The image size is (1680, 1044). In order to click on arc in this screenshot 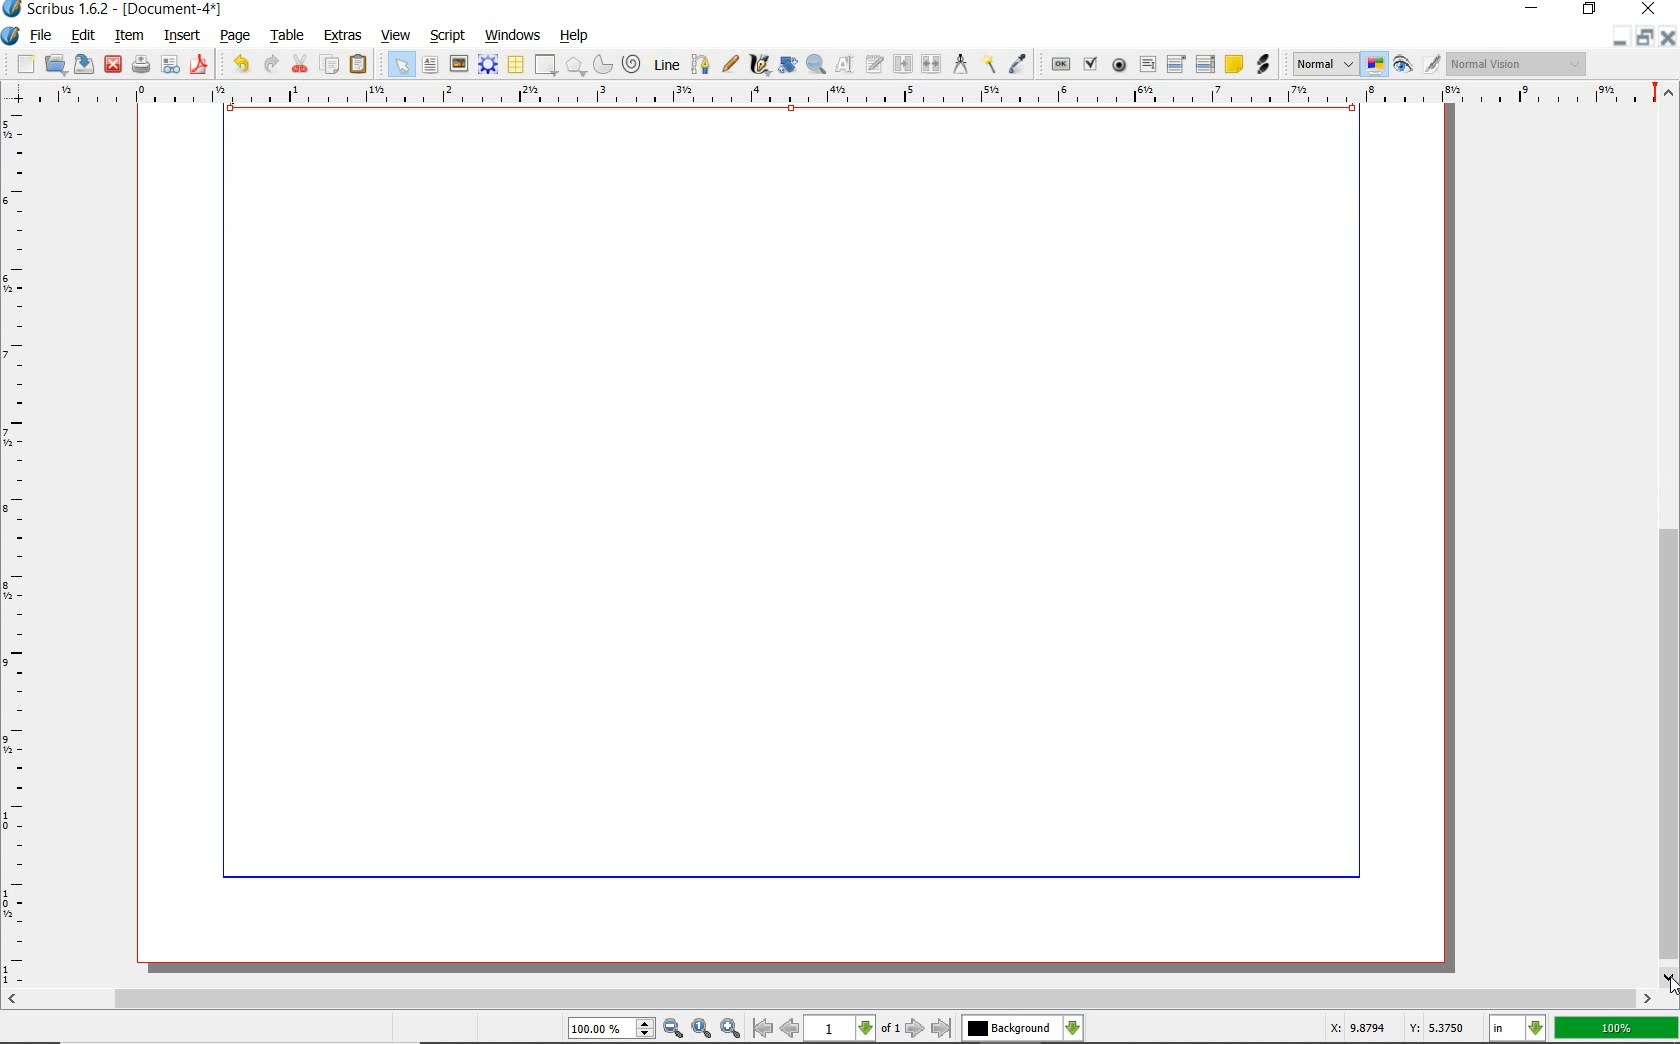, I will do `click(603, 63)`.